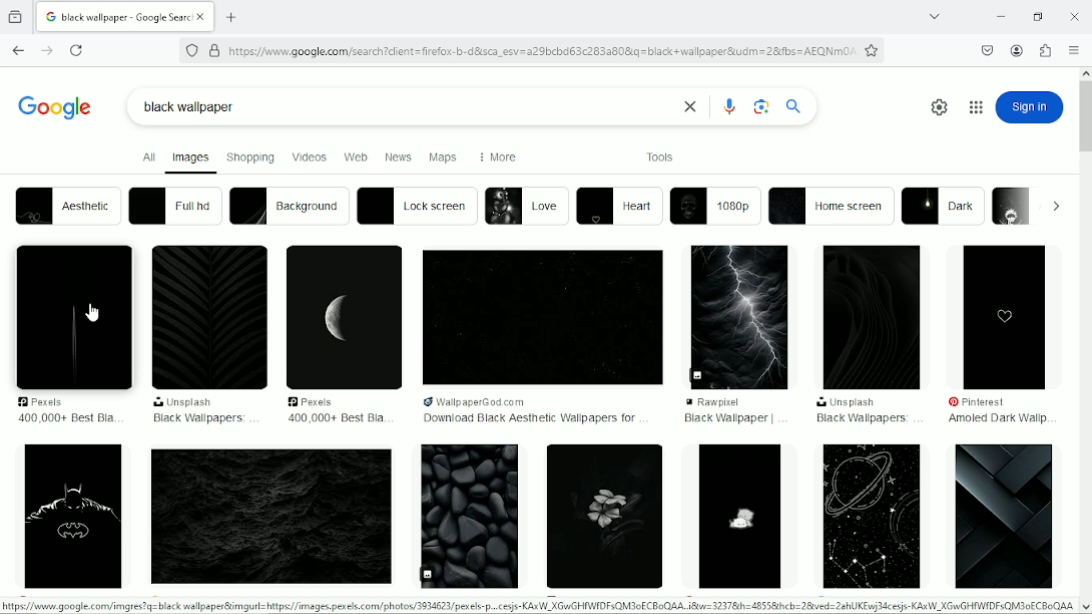  I want to click on 1080p, so click(715, 206).